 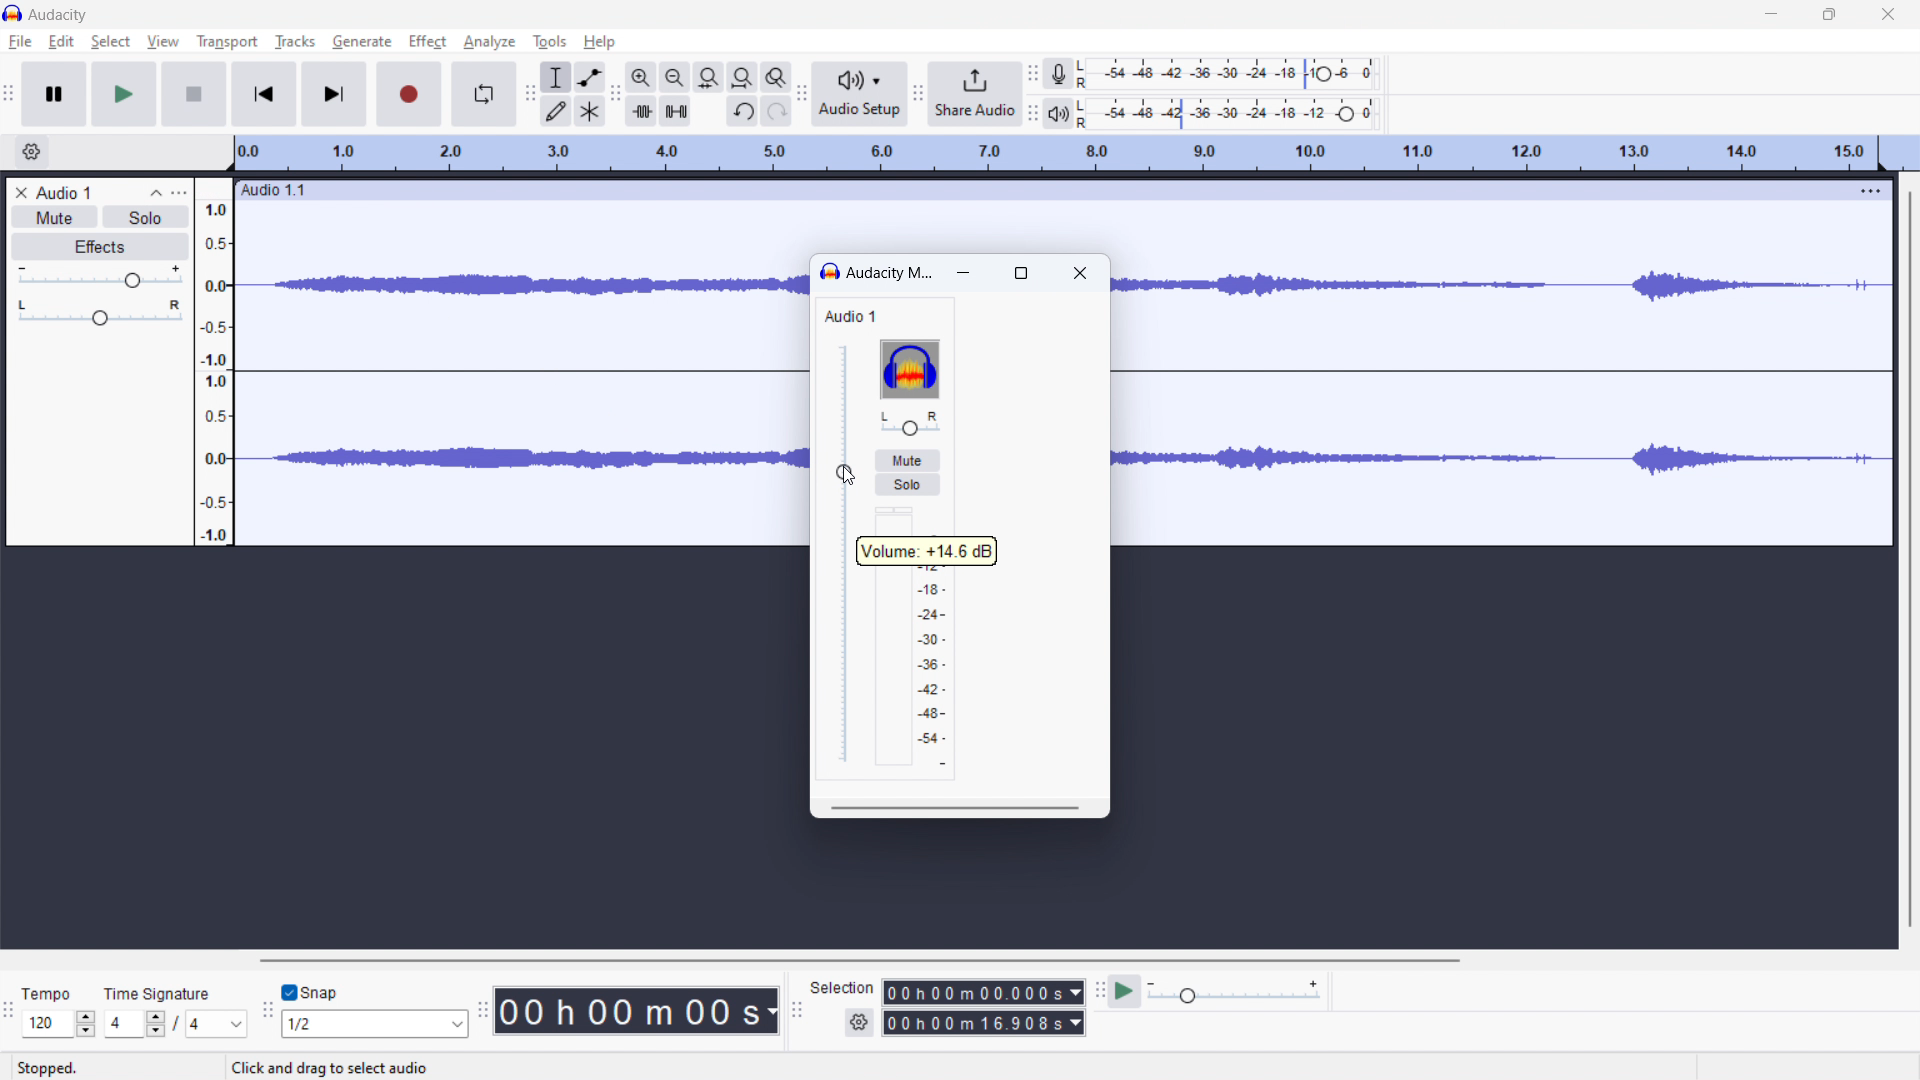 What do you see at coordinates (709, 77) in the screenshot?
I see `fit seleccction to width` at bounding box center [709, 77].